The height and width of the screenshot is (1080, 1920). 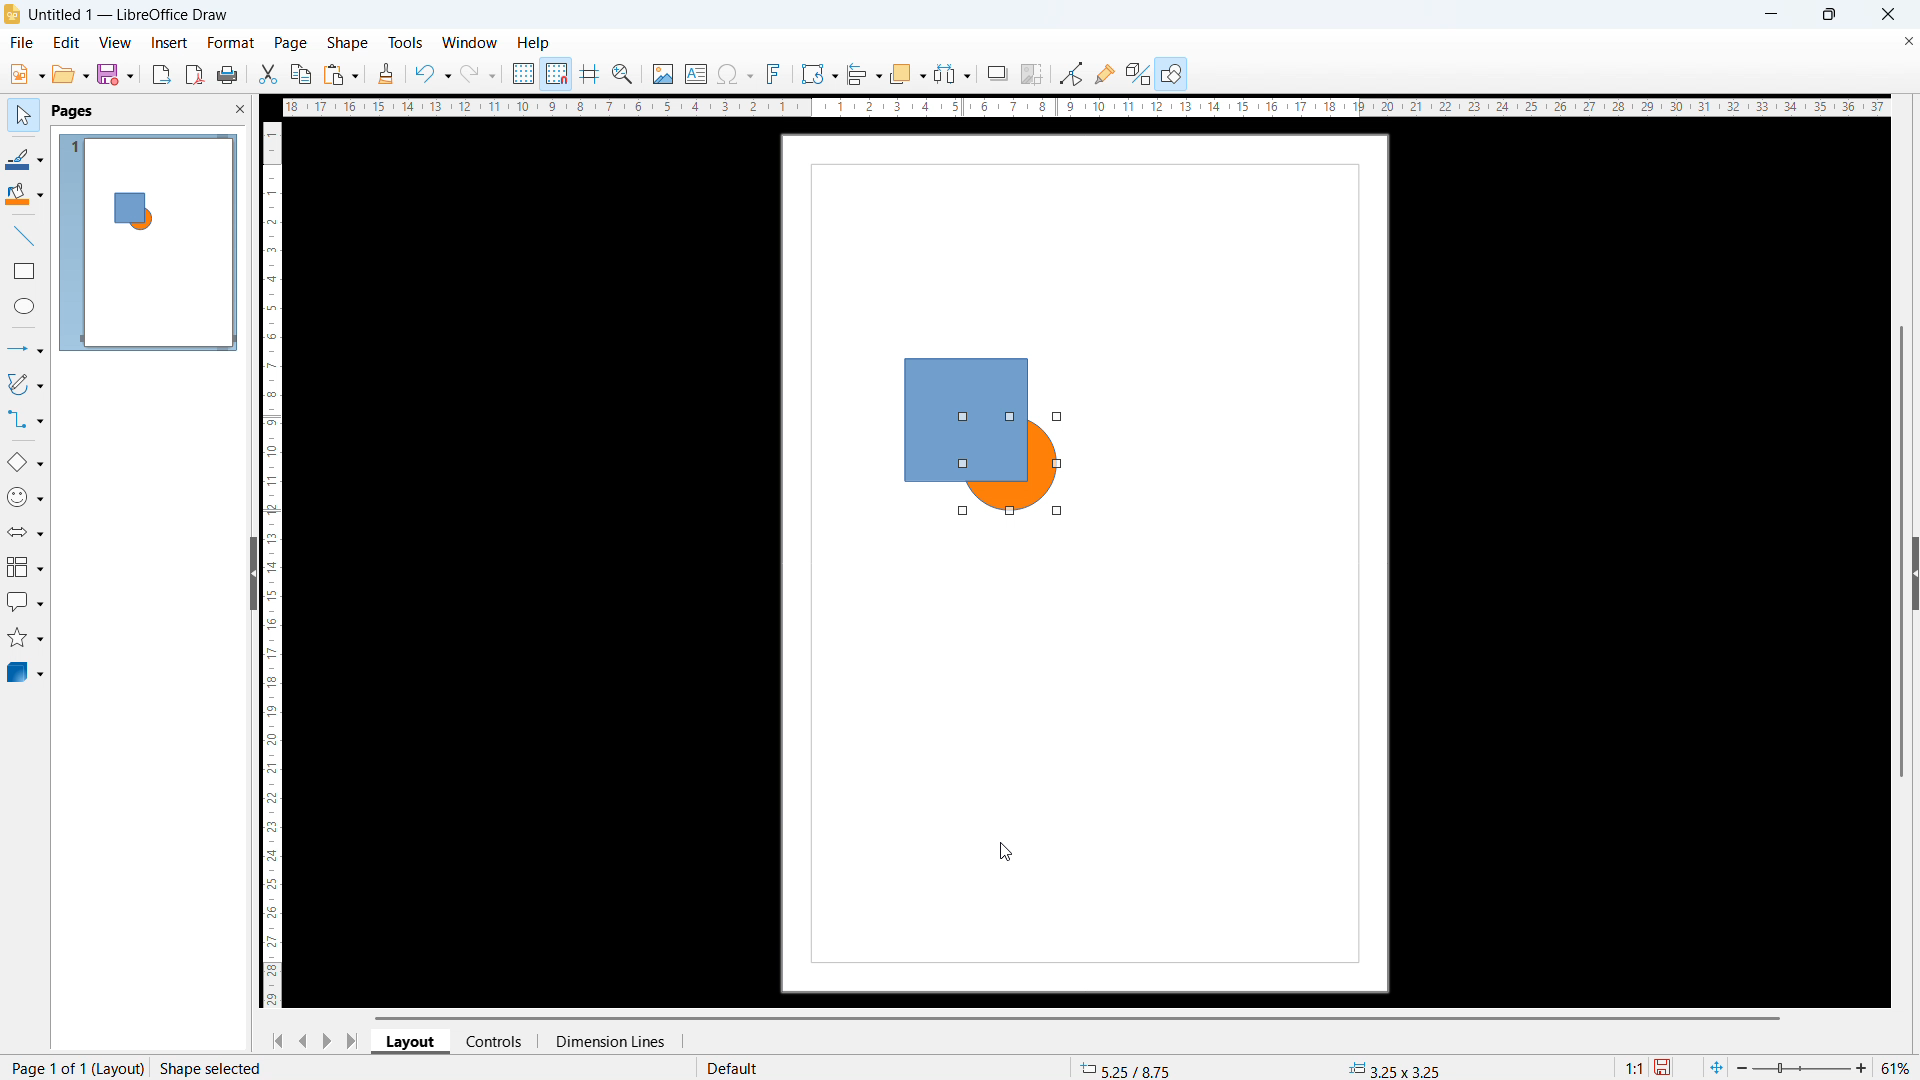 What do you see at coordinates (1033, 74) in the screenshot?
I see `crop image` at bounding box center [1033, 74].